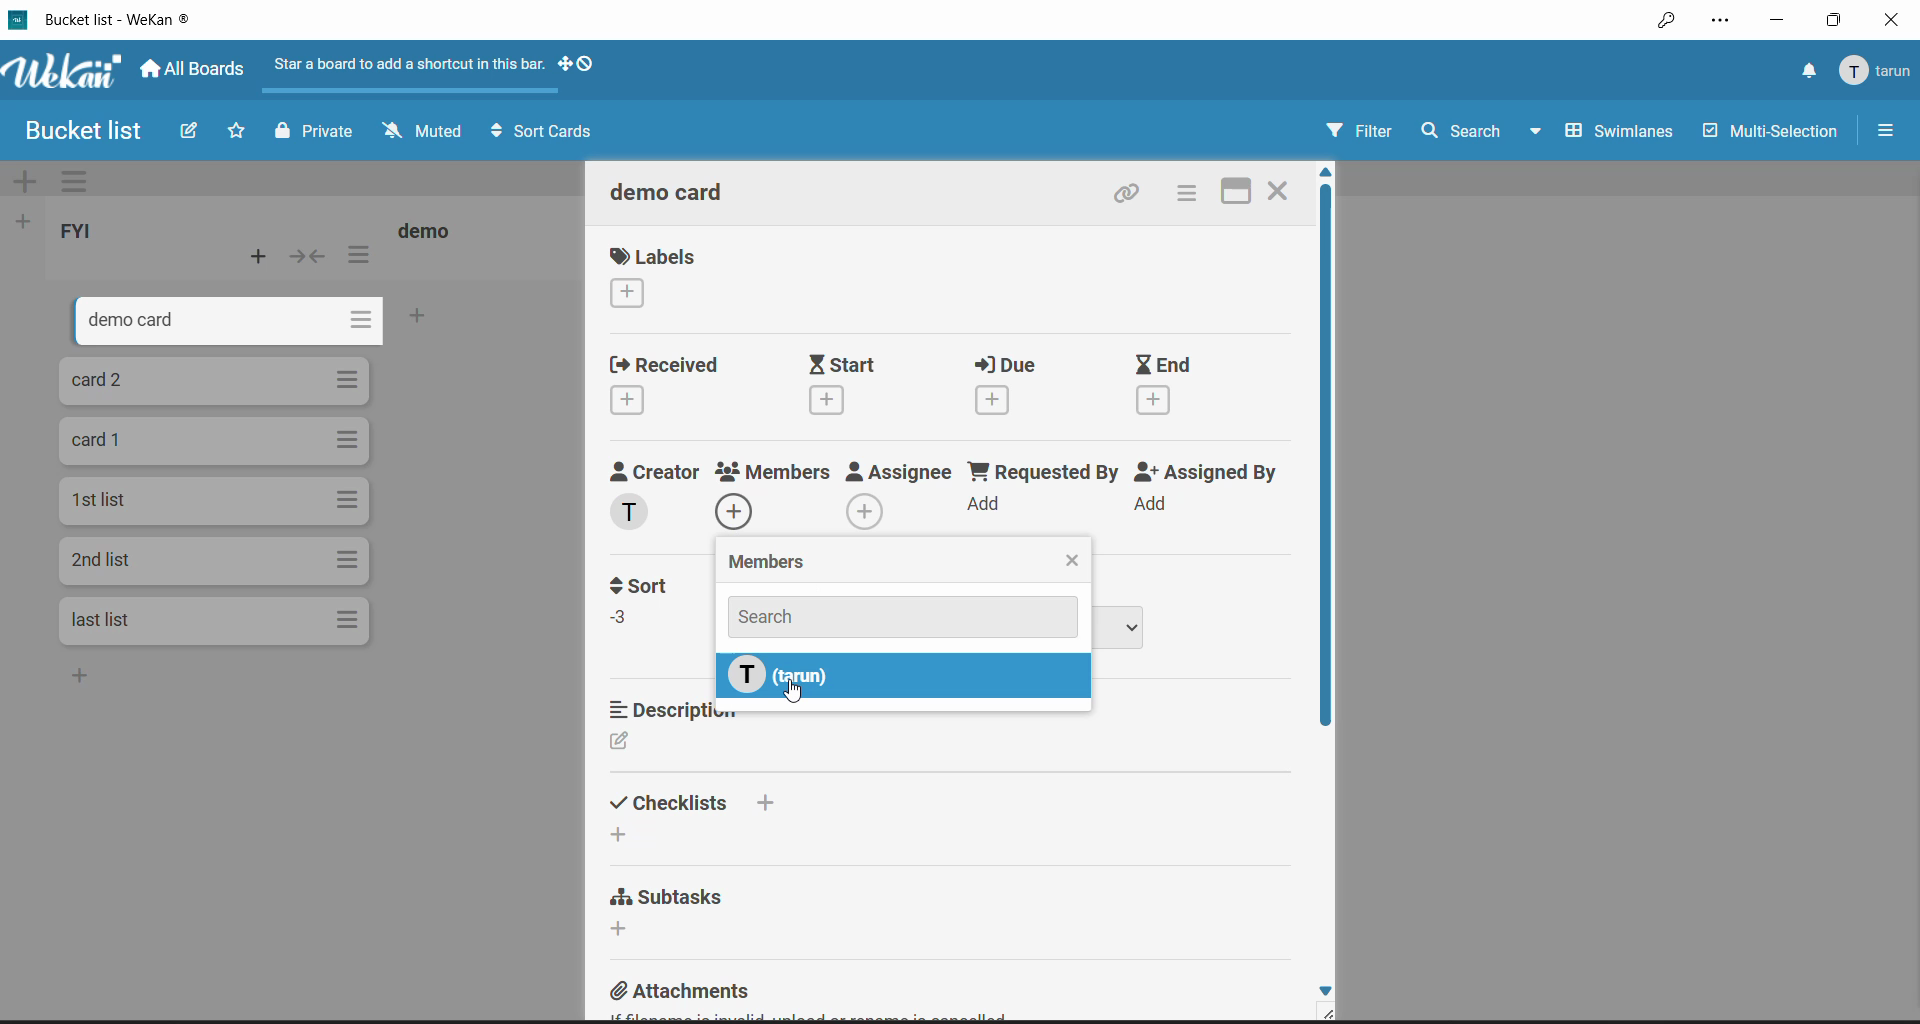 This screenshot has height=1024, width=1920. Describe the element at coordinates (313, 131) in the screenshot. I see `private` at that location.